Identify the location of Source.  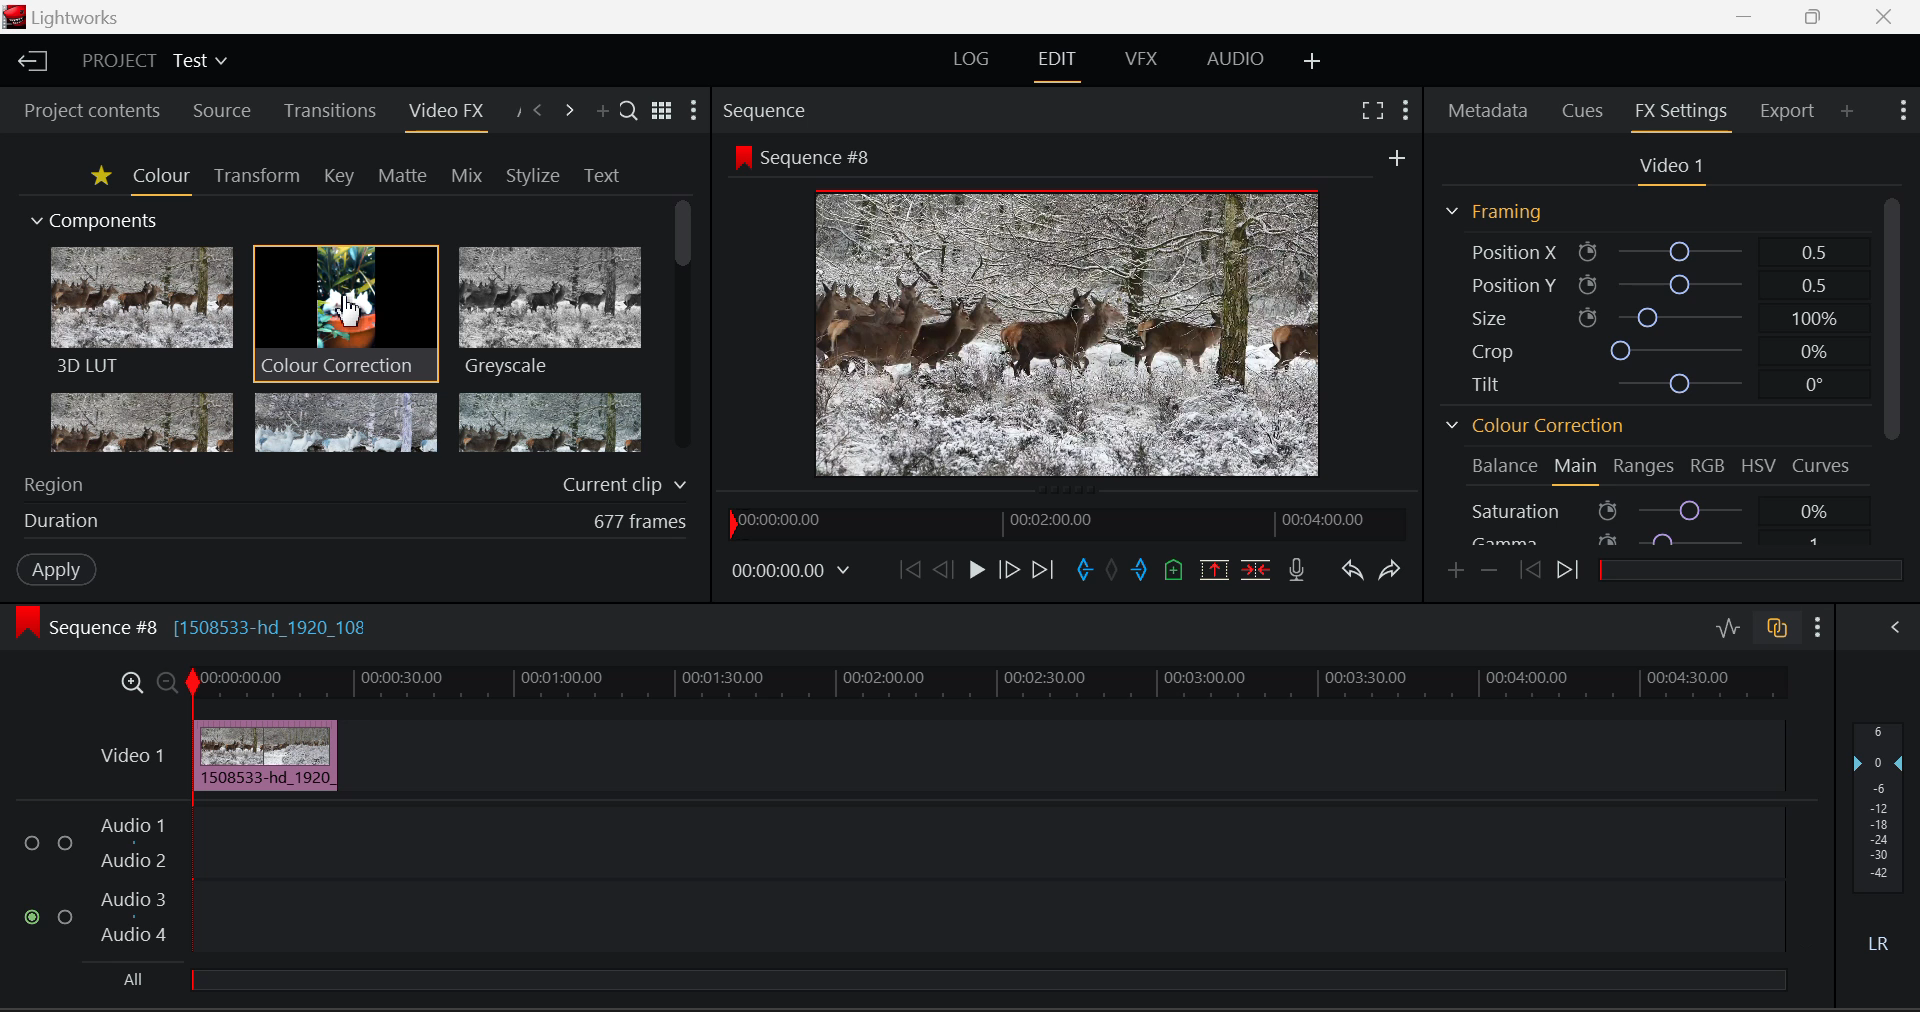
(223, 110).